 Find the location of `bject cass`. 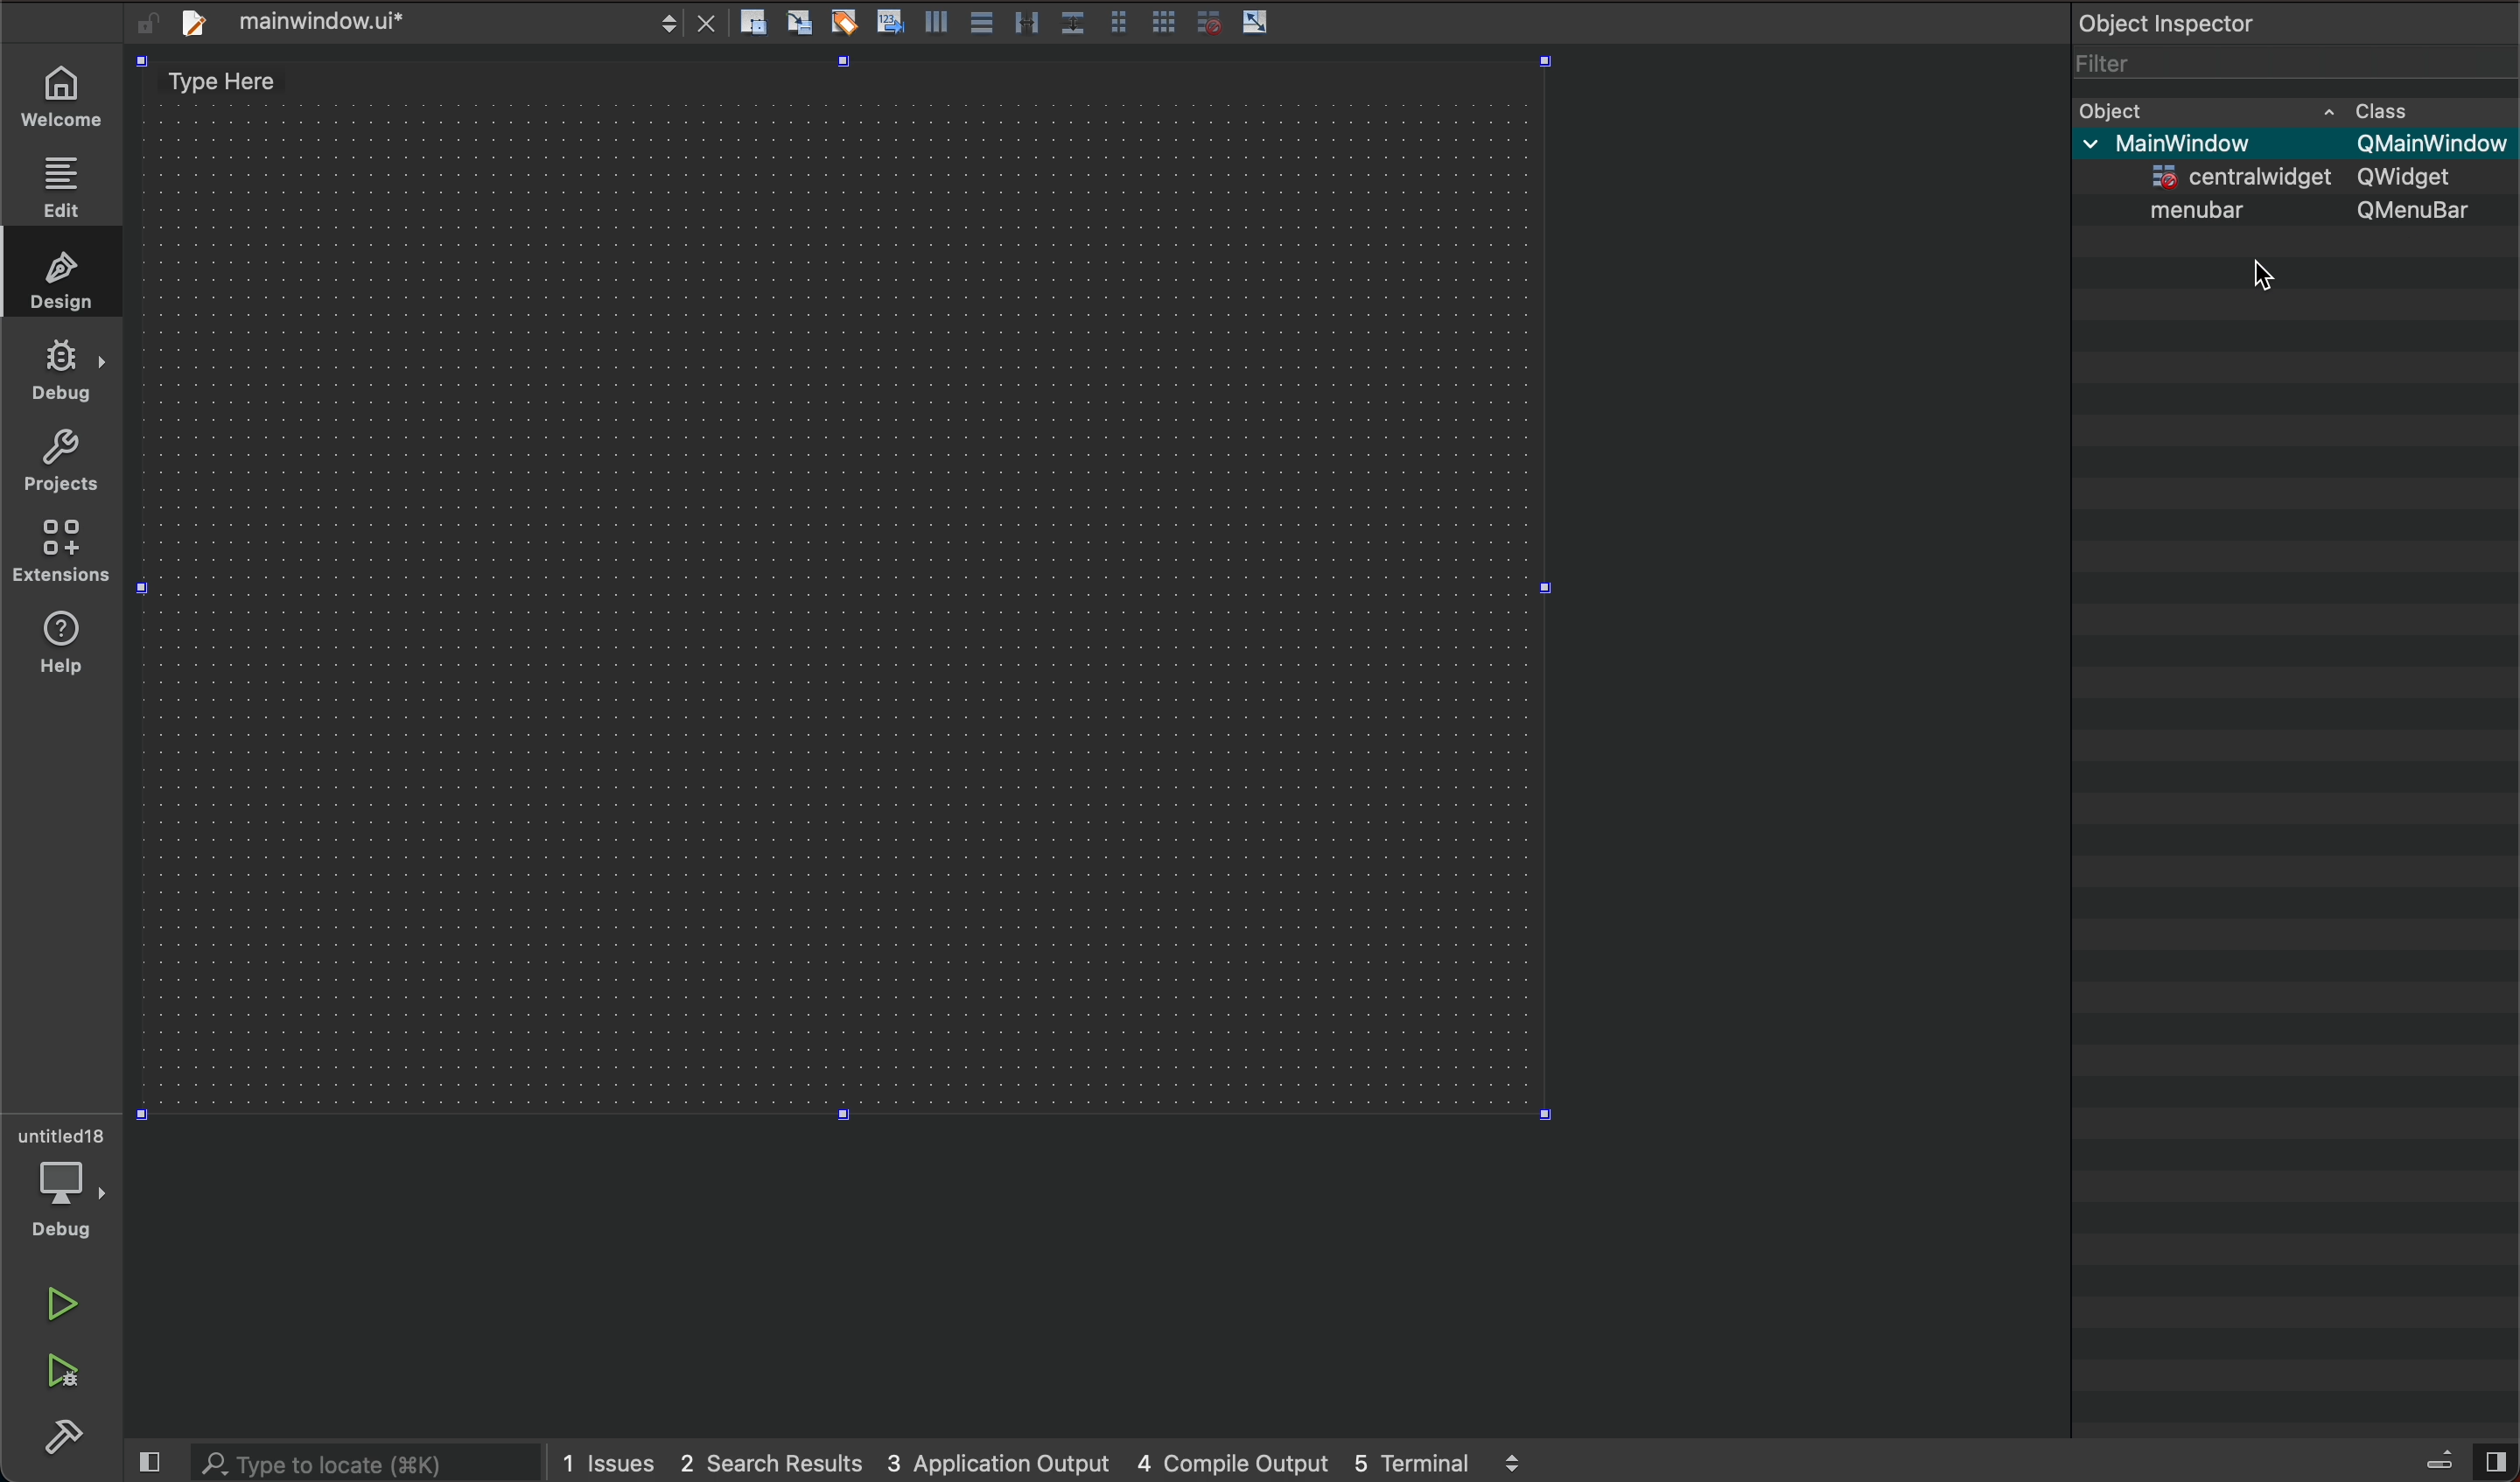

bject cass is located at coordinates (2232, 109).